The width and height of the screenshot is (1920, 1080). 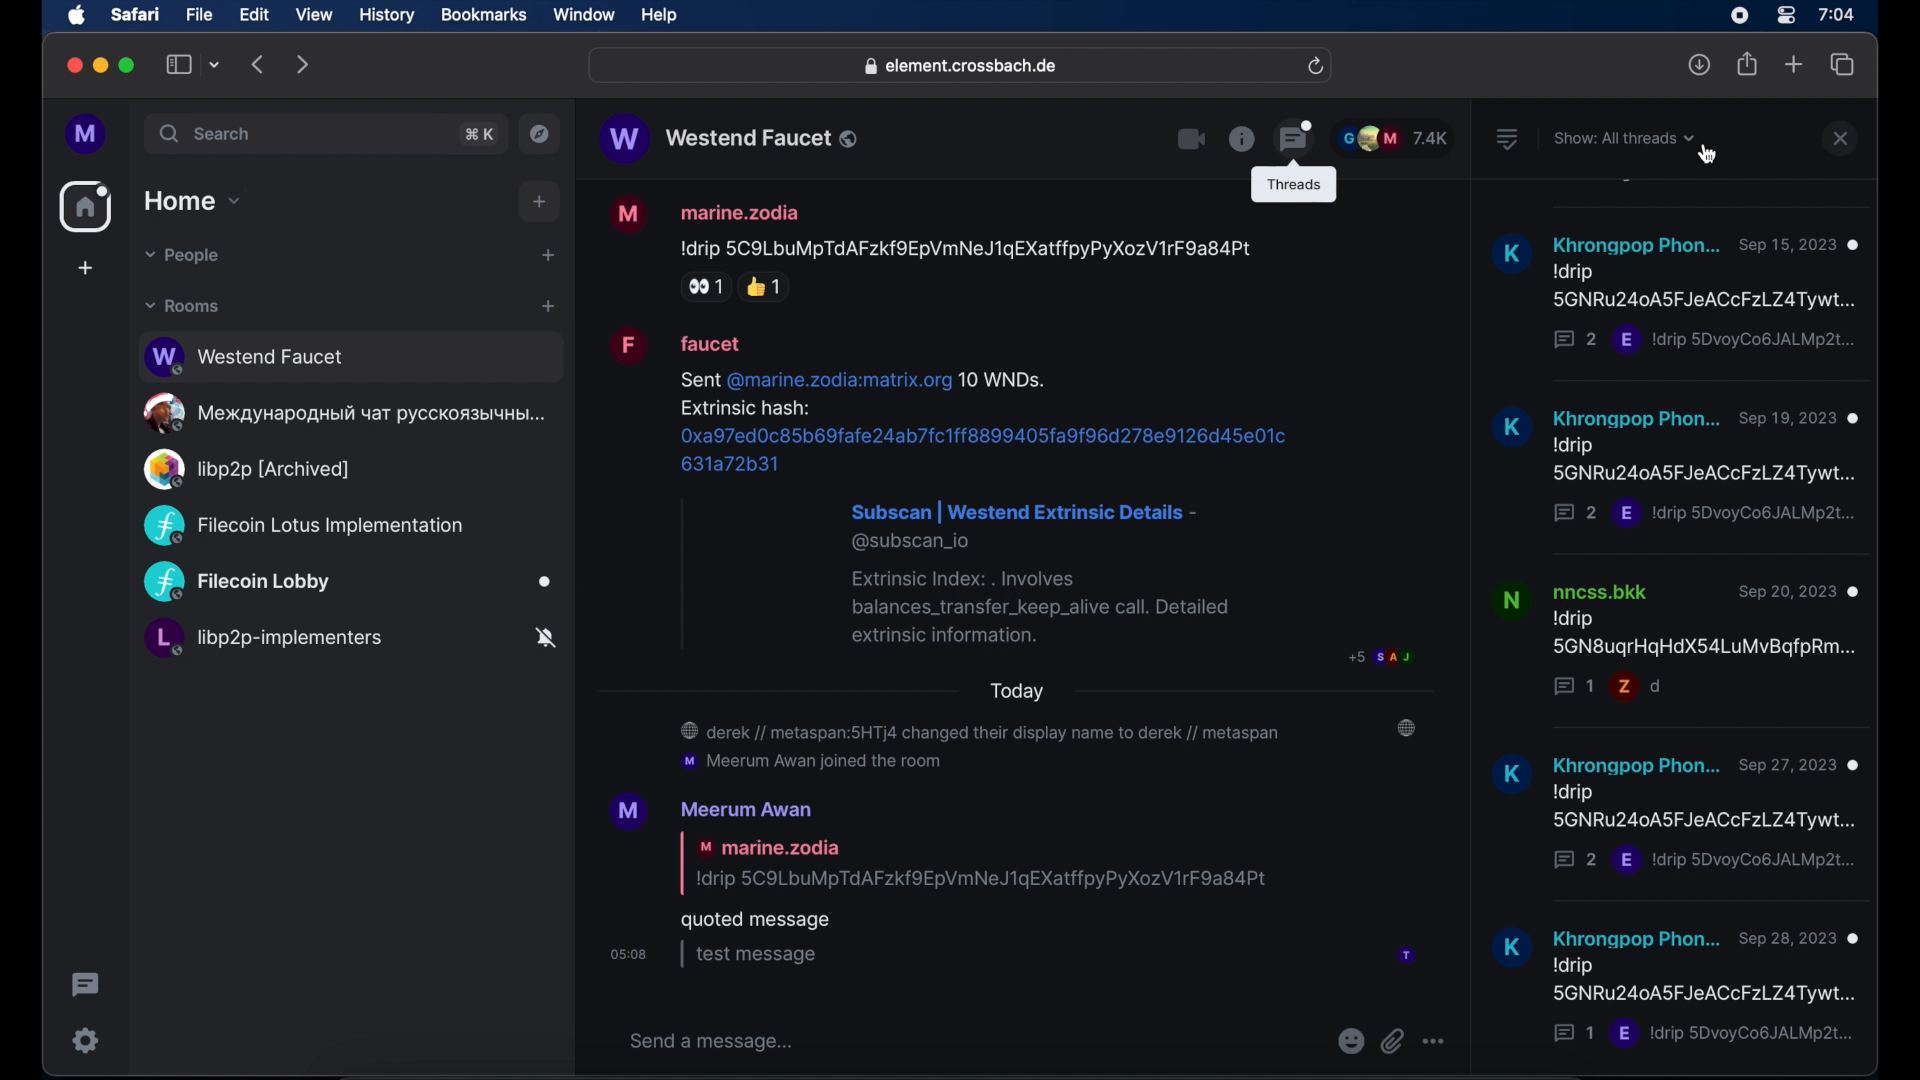 I want to click on Sent @marine.zodia:matrix.org 10 WNDs.
Extrinsic hash: 0xa97ed0c85b69fafe24ab7fc1ff8899405fa9f96d278e9126d45e01c631a72b31
Subscan | Westend Extrinsic Details - @subscan_io
Extrinsic Index: . Involves balances_transfer_keep_alive call. Detailed extrinsic information., so click(x=975, y=509).